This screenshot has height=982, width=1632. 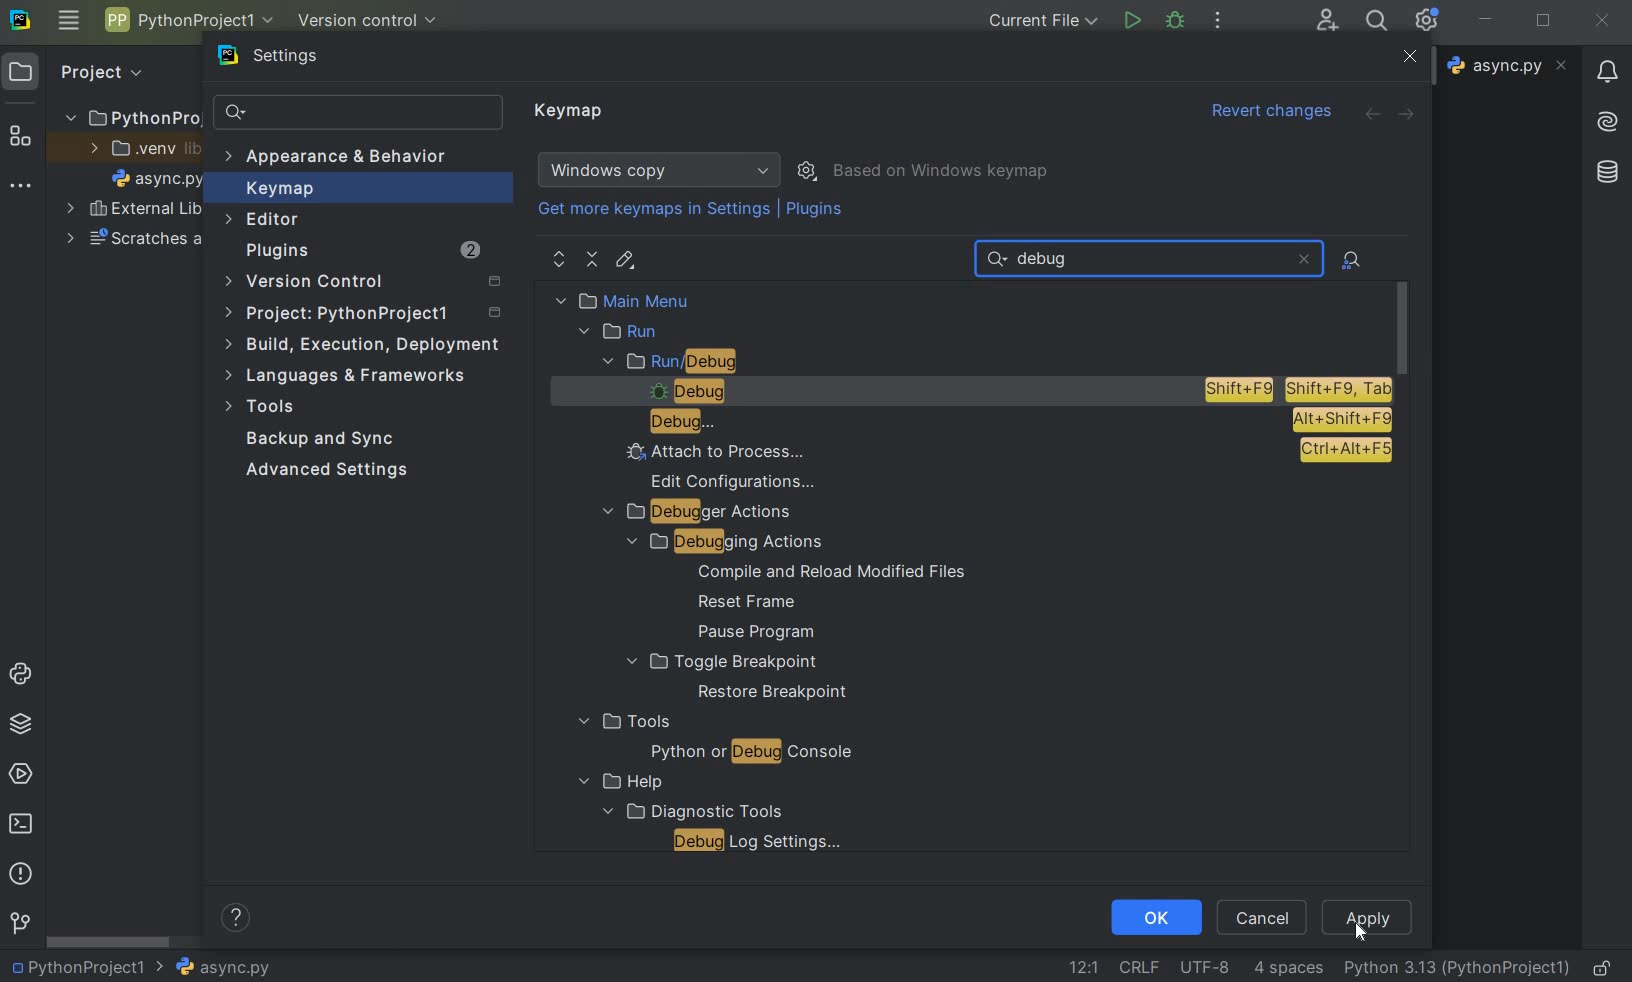 I want to click on project icon, so click(x=21, y=70).